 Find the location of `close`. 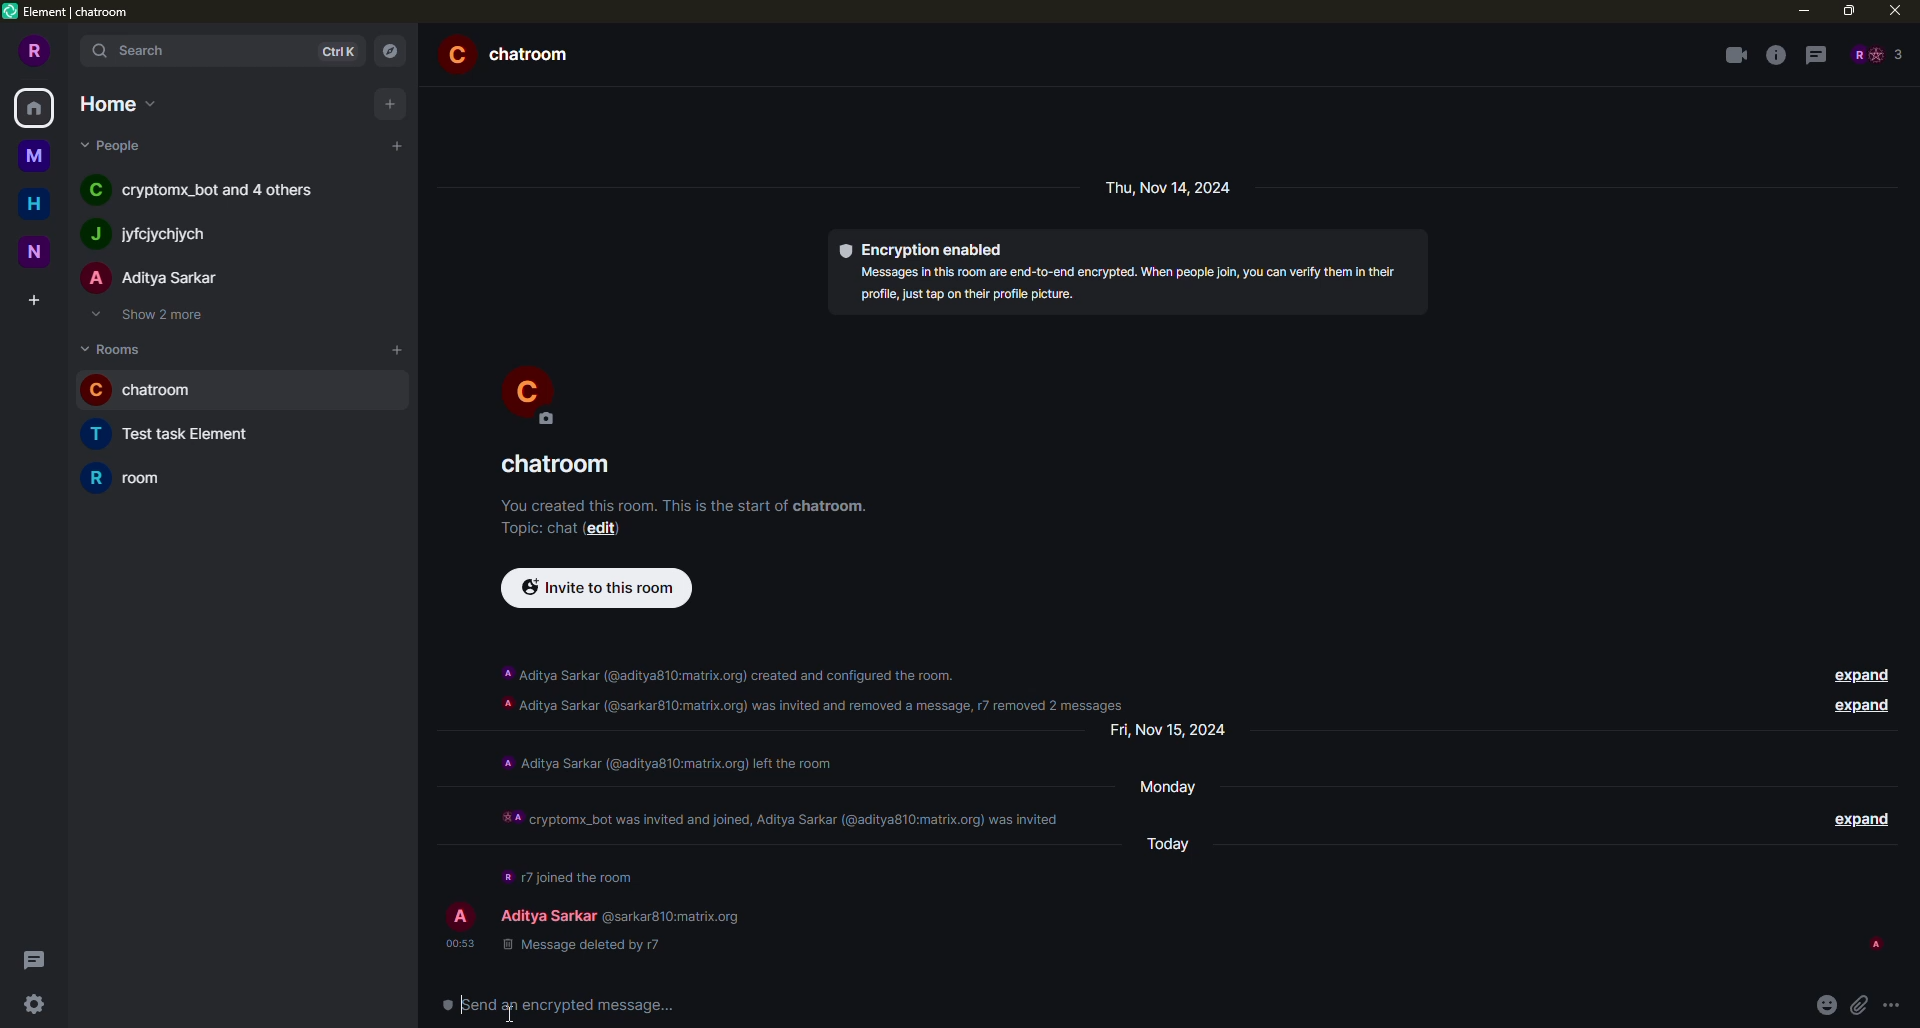

close is located at coordinates (1894, 10).